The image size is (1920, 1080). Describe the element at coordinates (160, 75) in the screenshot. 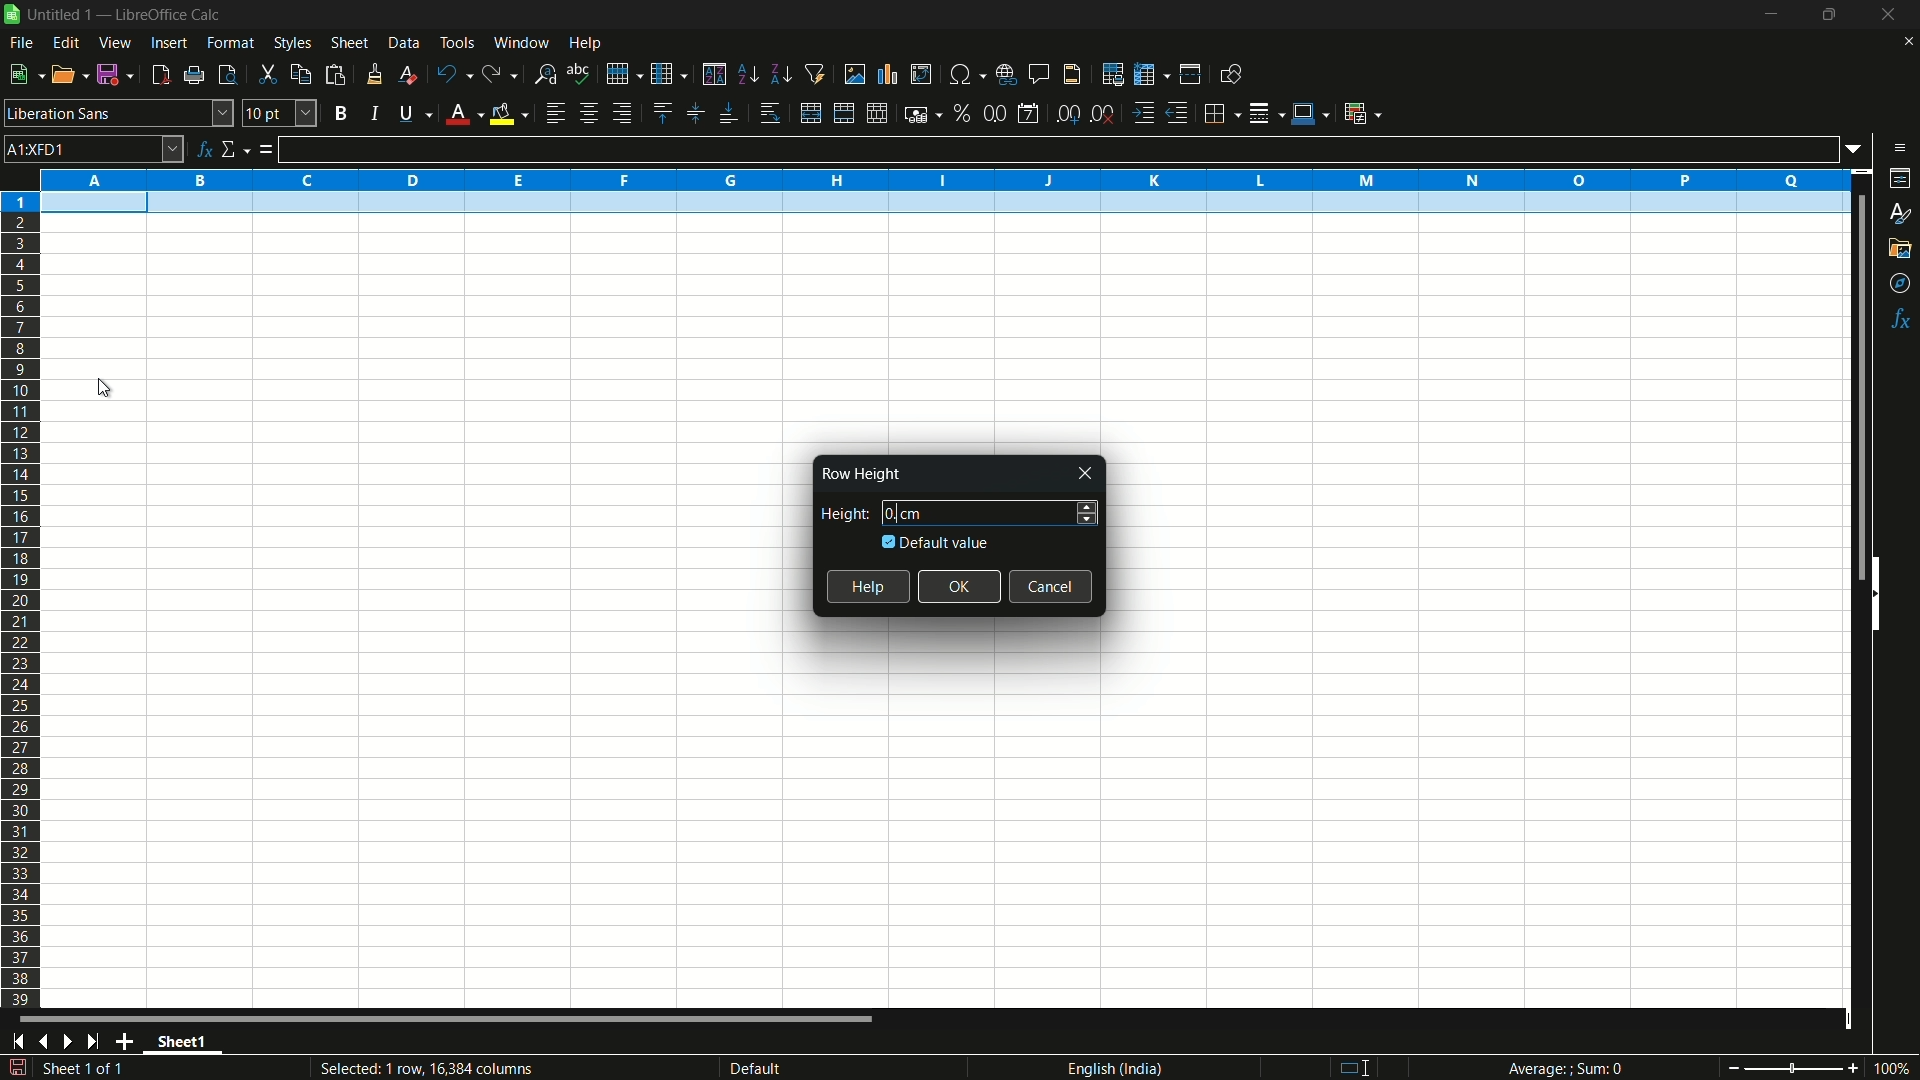

I see `export directly as pdf` at that location.